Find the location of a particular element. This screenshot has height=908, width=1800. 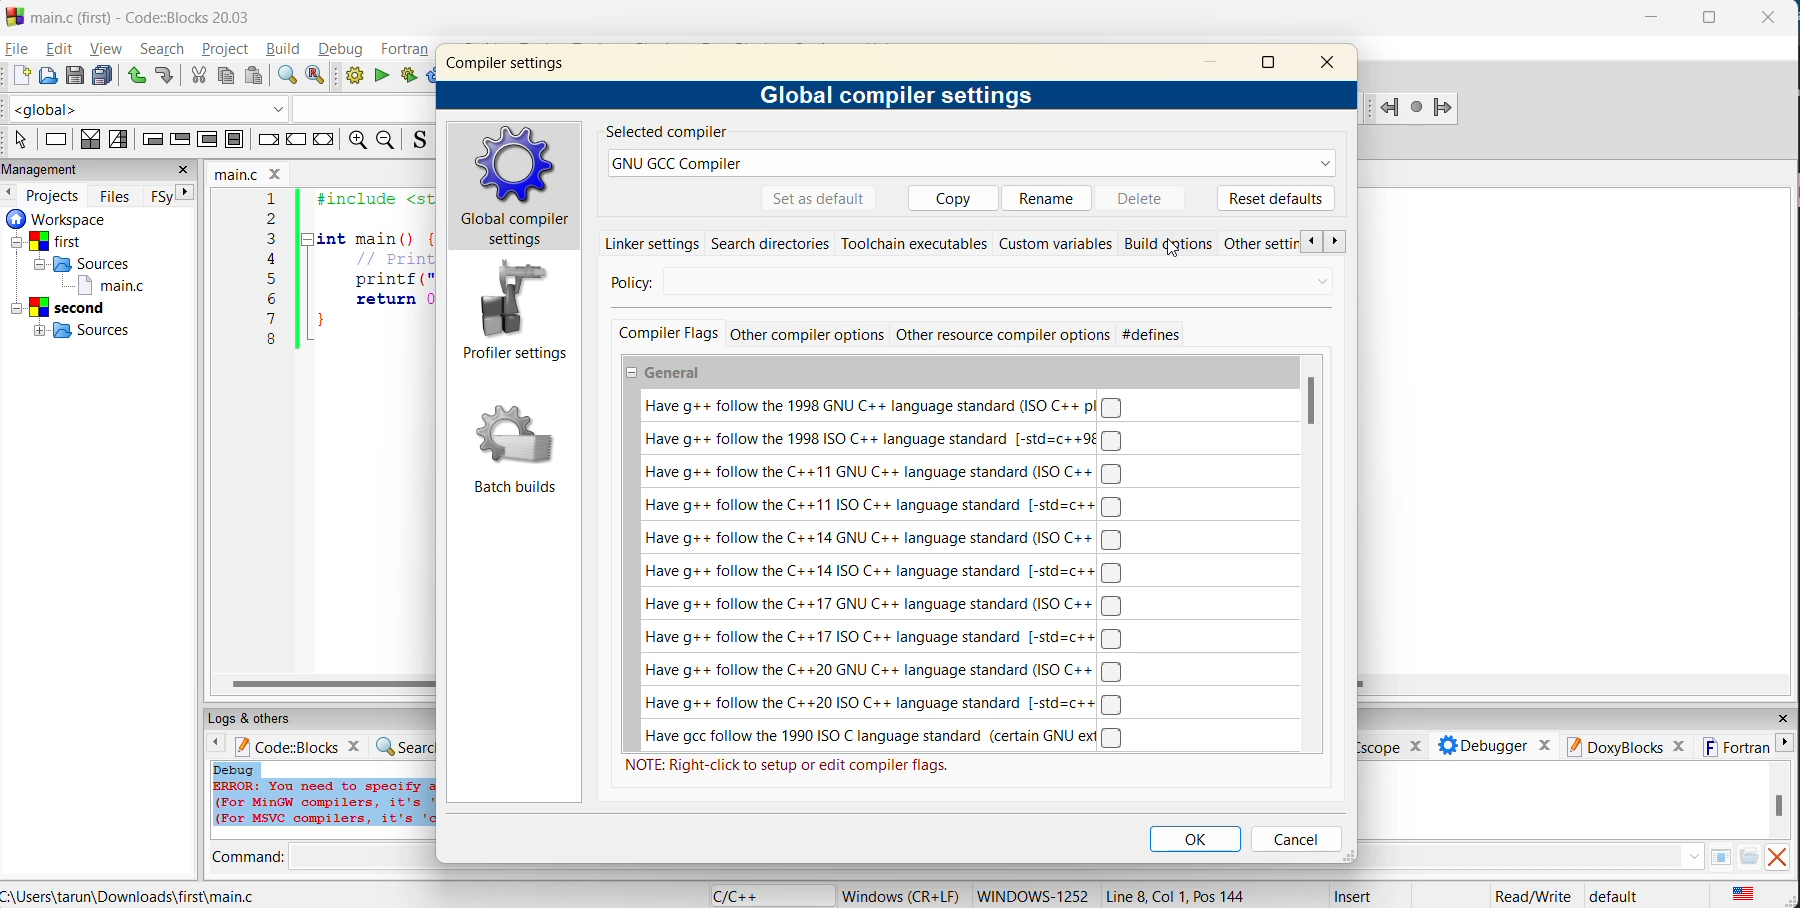

compiler settings is located at coordinates (513, 68).